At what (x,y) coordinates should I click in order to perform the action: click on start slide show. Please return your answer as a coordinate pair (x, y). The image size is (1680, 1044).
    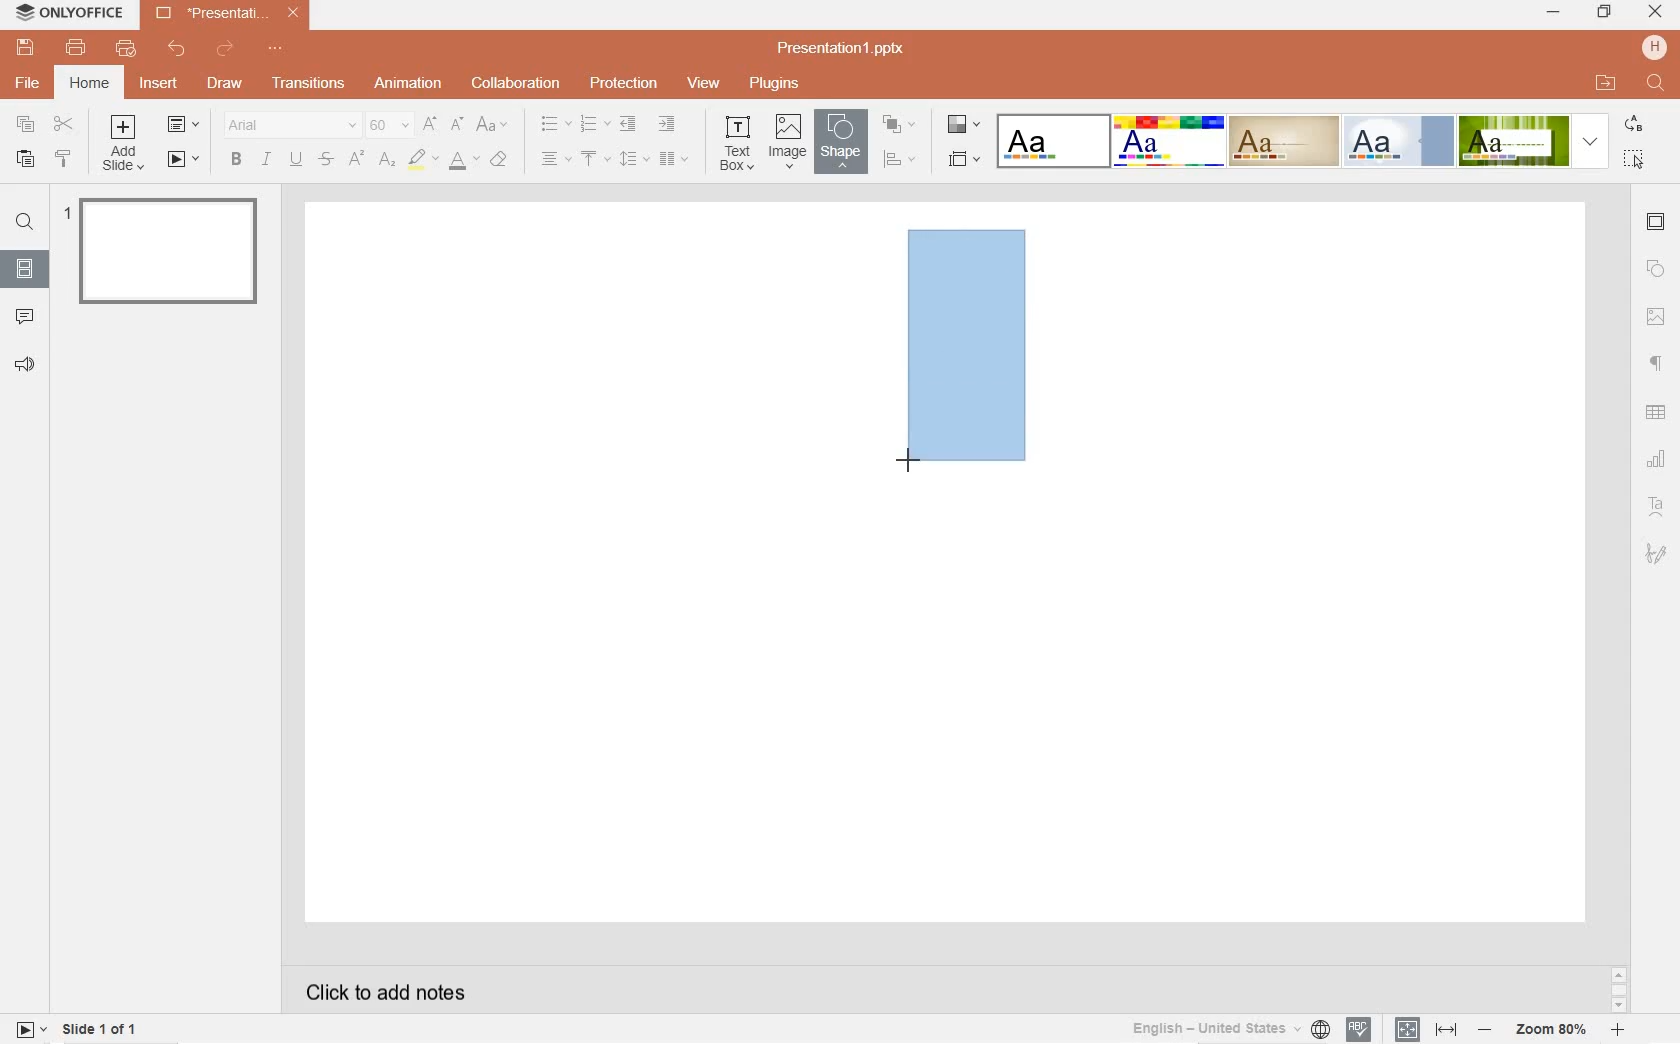
    Looking at the image, I should click on (184, 160).